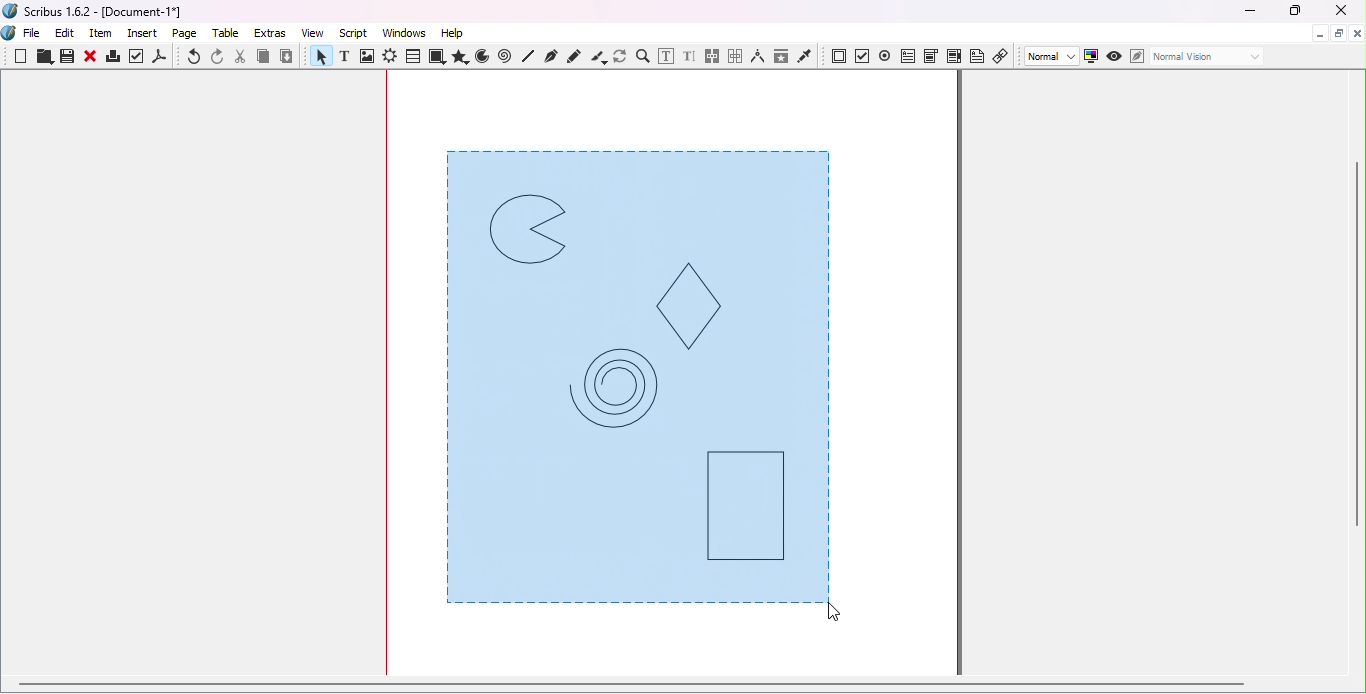  What do you see at coordinates (550, 56) in the screenshot?
I see `Bezier curve tool` at bounding box center [550, 56].